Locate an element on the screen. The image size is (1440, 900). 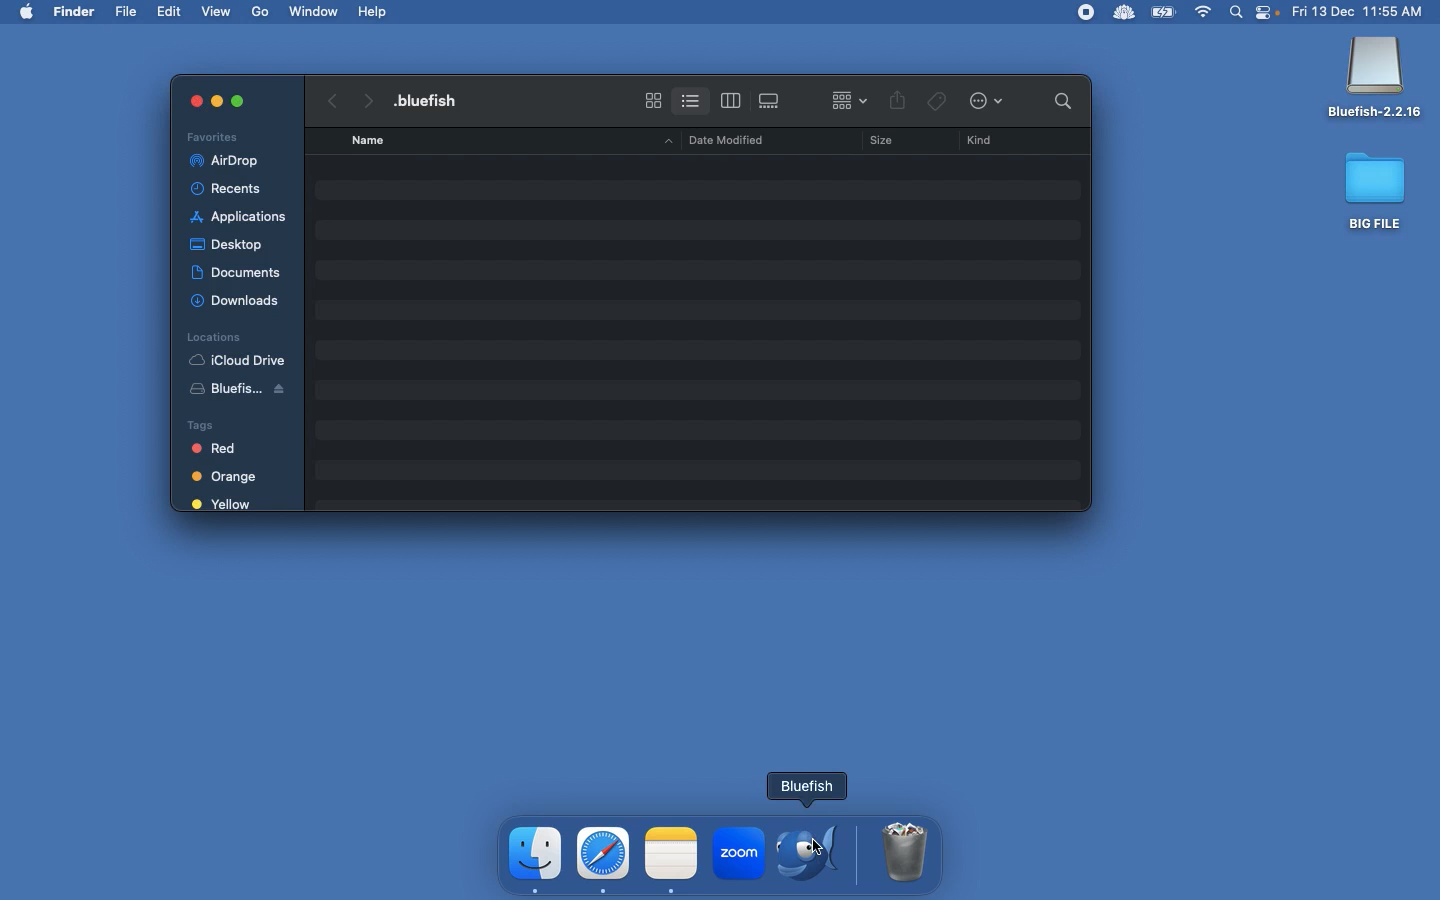
documents is located at coordinates (236, 269).